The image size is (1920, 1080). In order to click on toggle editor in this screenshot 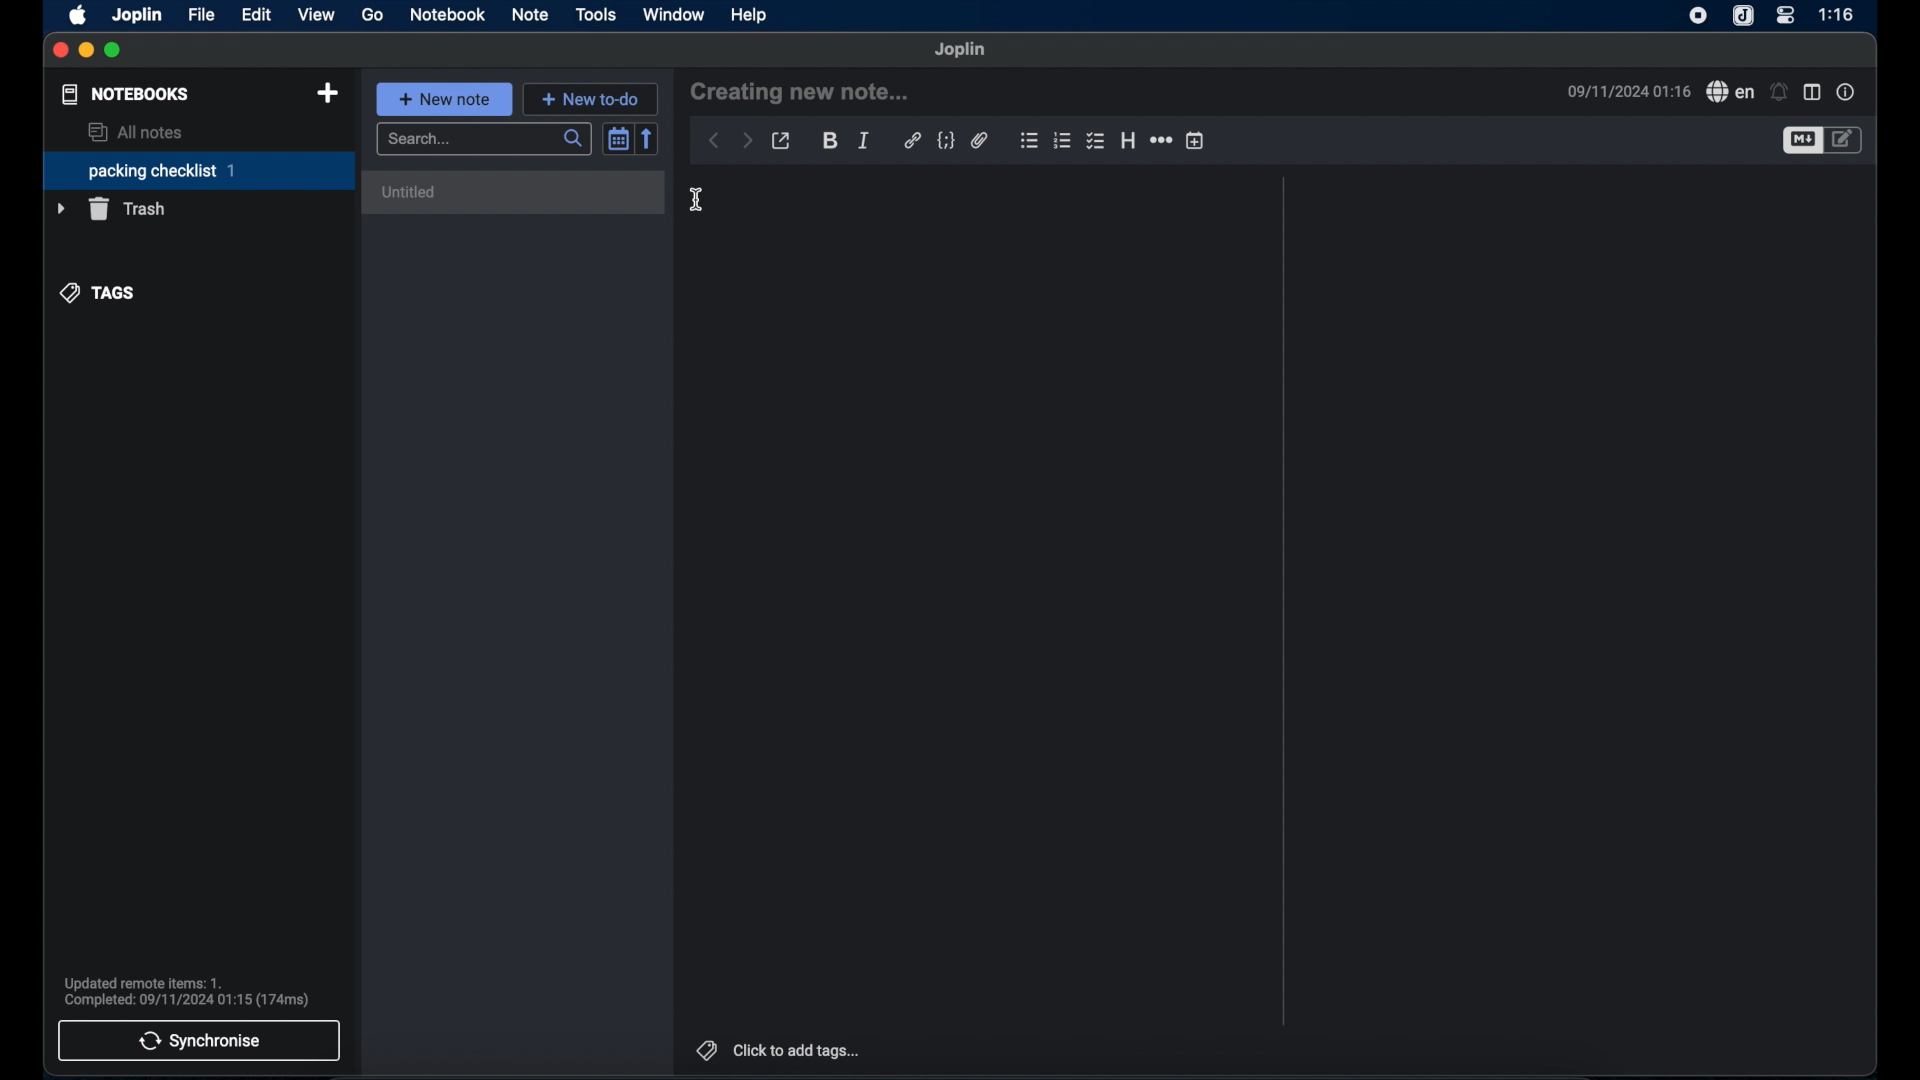, I will do `click(1801, 141)`.